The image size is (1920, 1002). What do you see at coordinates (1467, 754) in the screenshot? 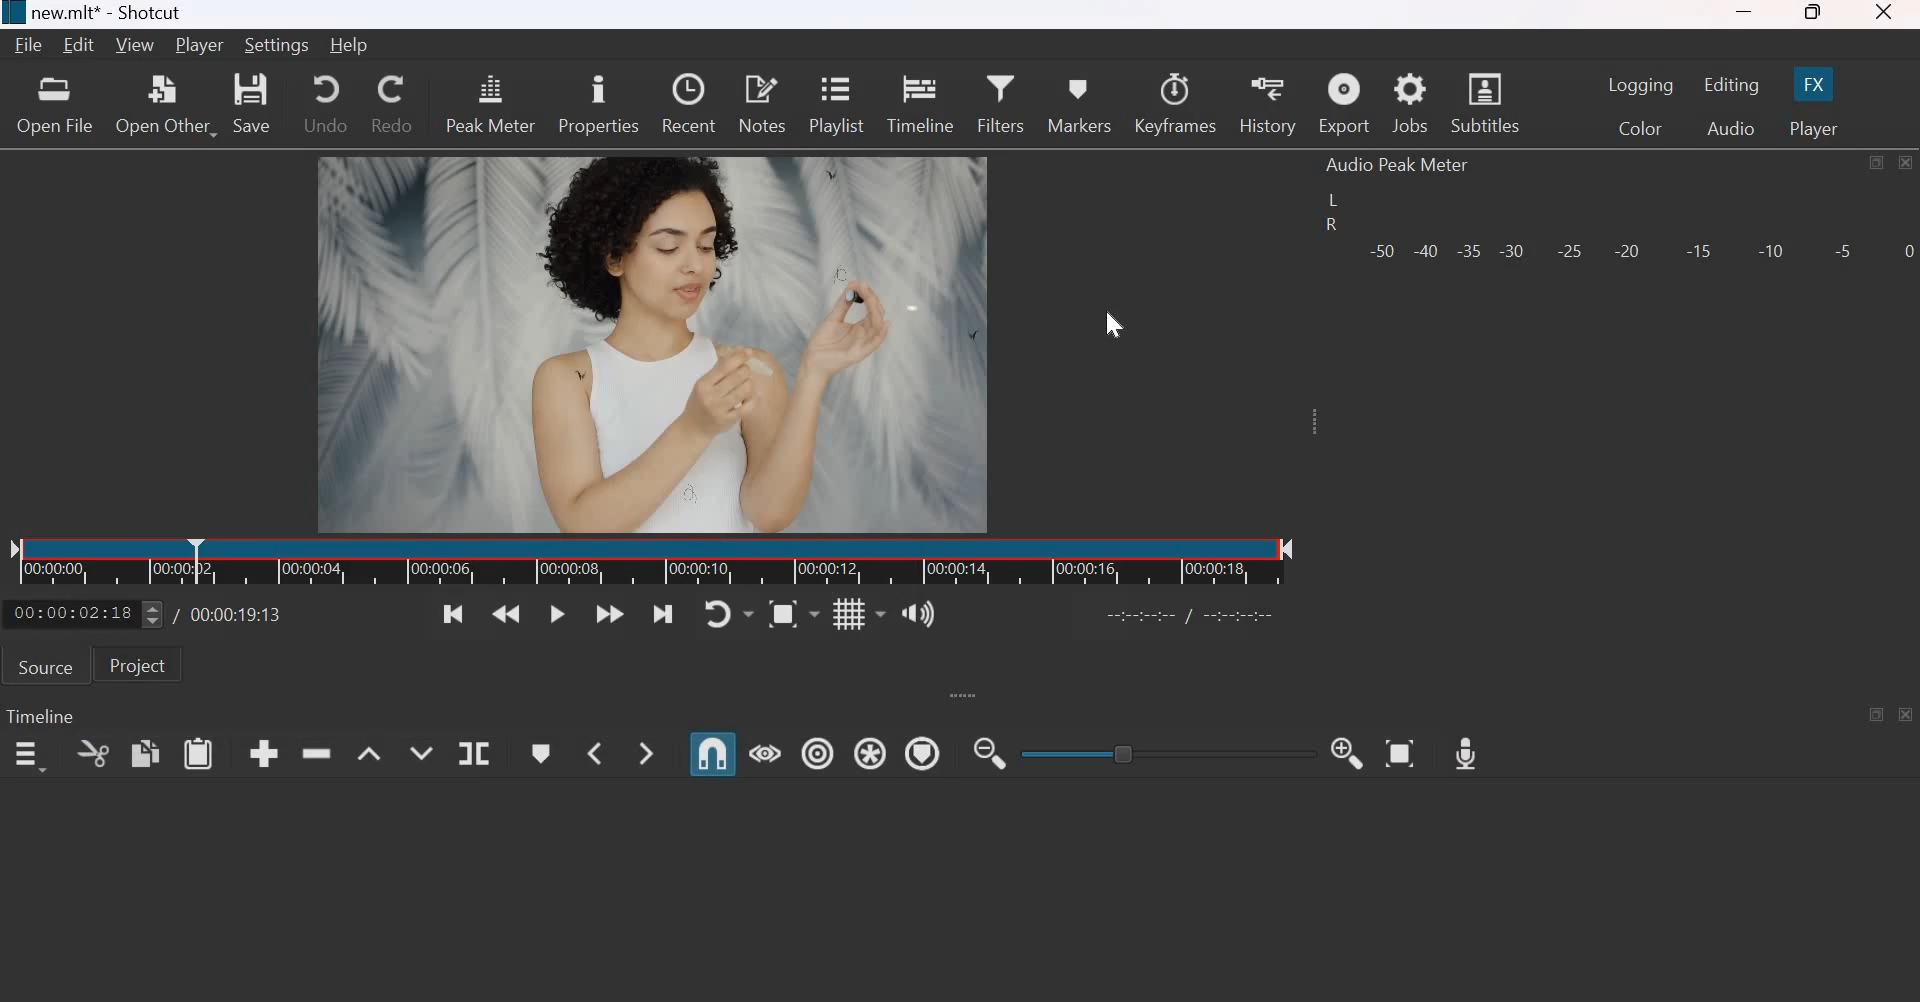
I see `Record Audio` at bounding box center [1467, 754].